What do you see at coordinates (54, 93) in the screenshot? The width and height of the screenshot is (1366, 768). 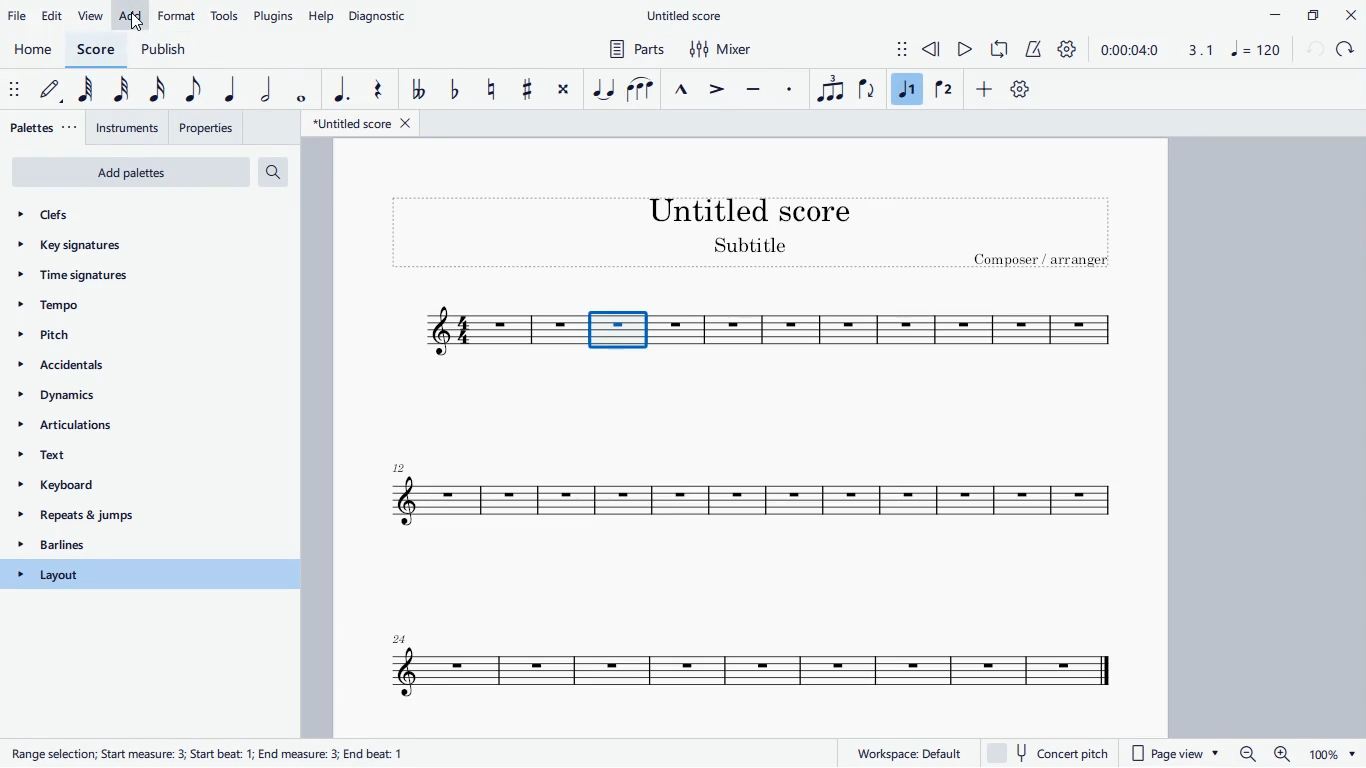 I see `default` at bounding box center [54, 93].